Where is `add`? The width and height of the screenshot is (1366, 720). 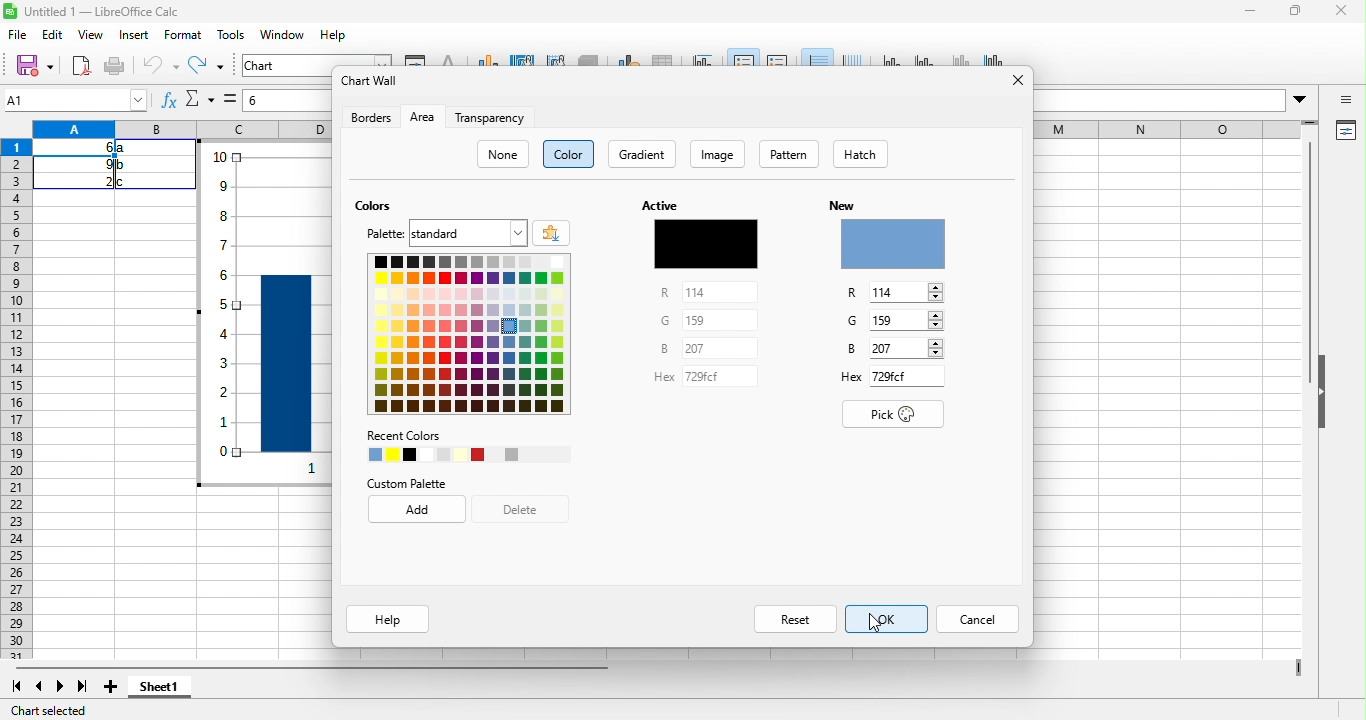
add is located at coordinates (414, 510).